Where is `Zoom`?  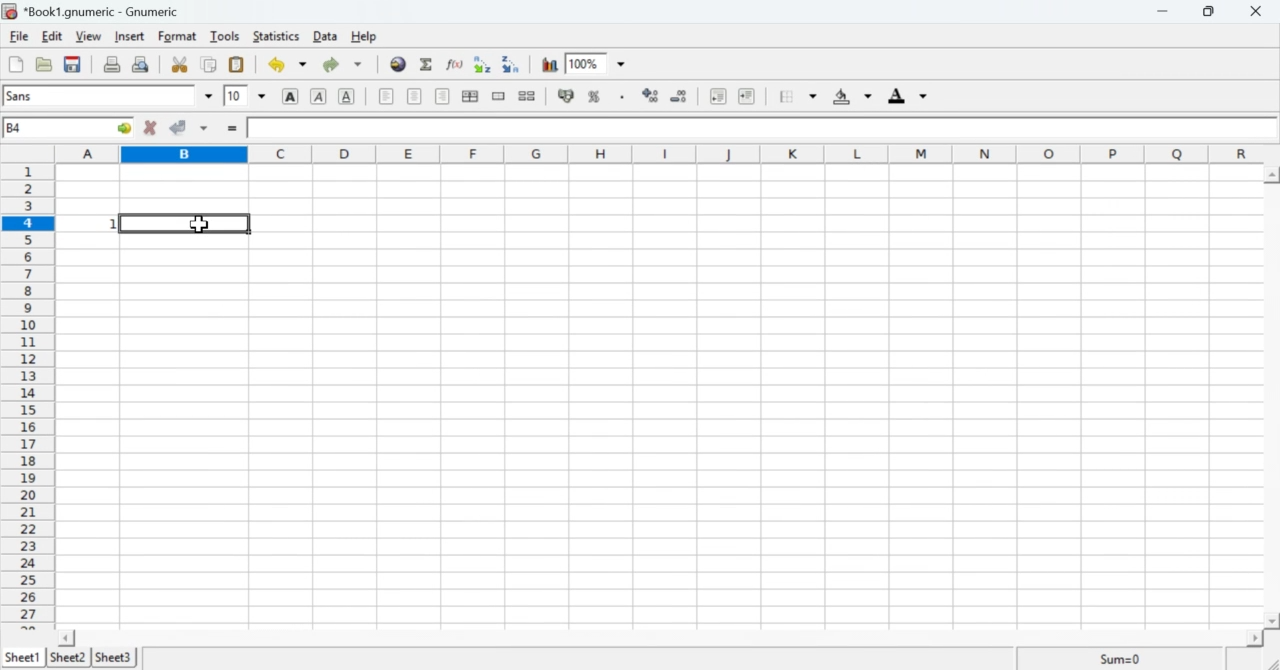
Zoom is located at coordinates (598, 61).